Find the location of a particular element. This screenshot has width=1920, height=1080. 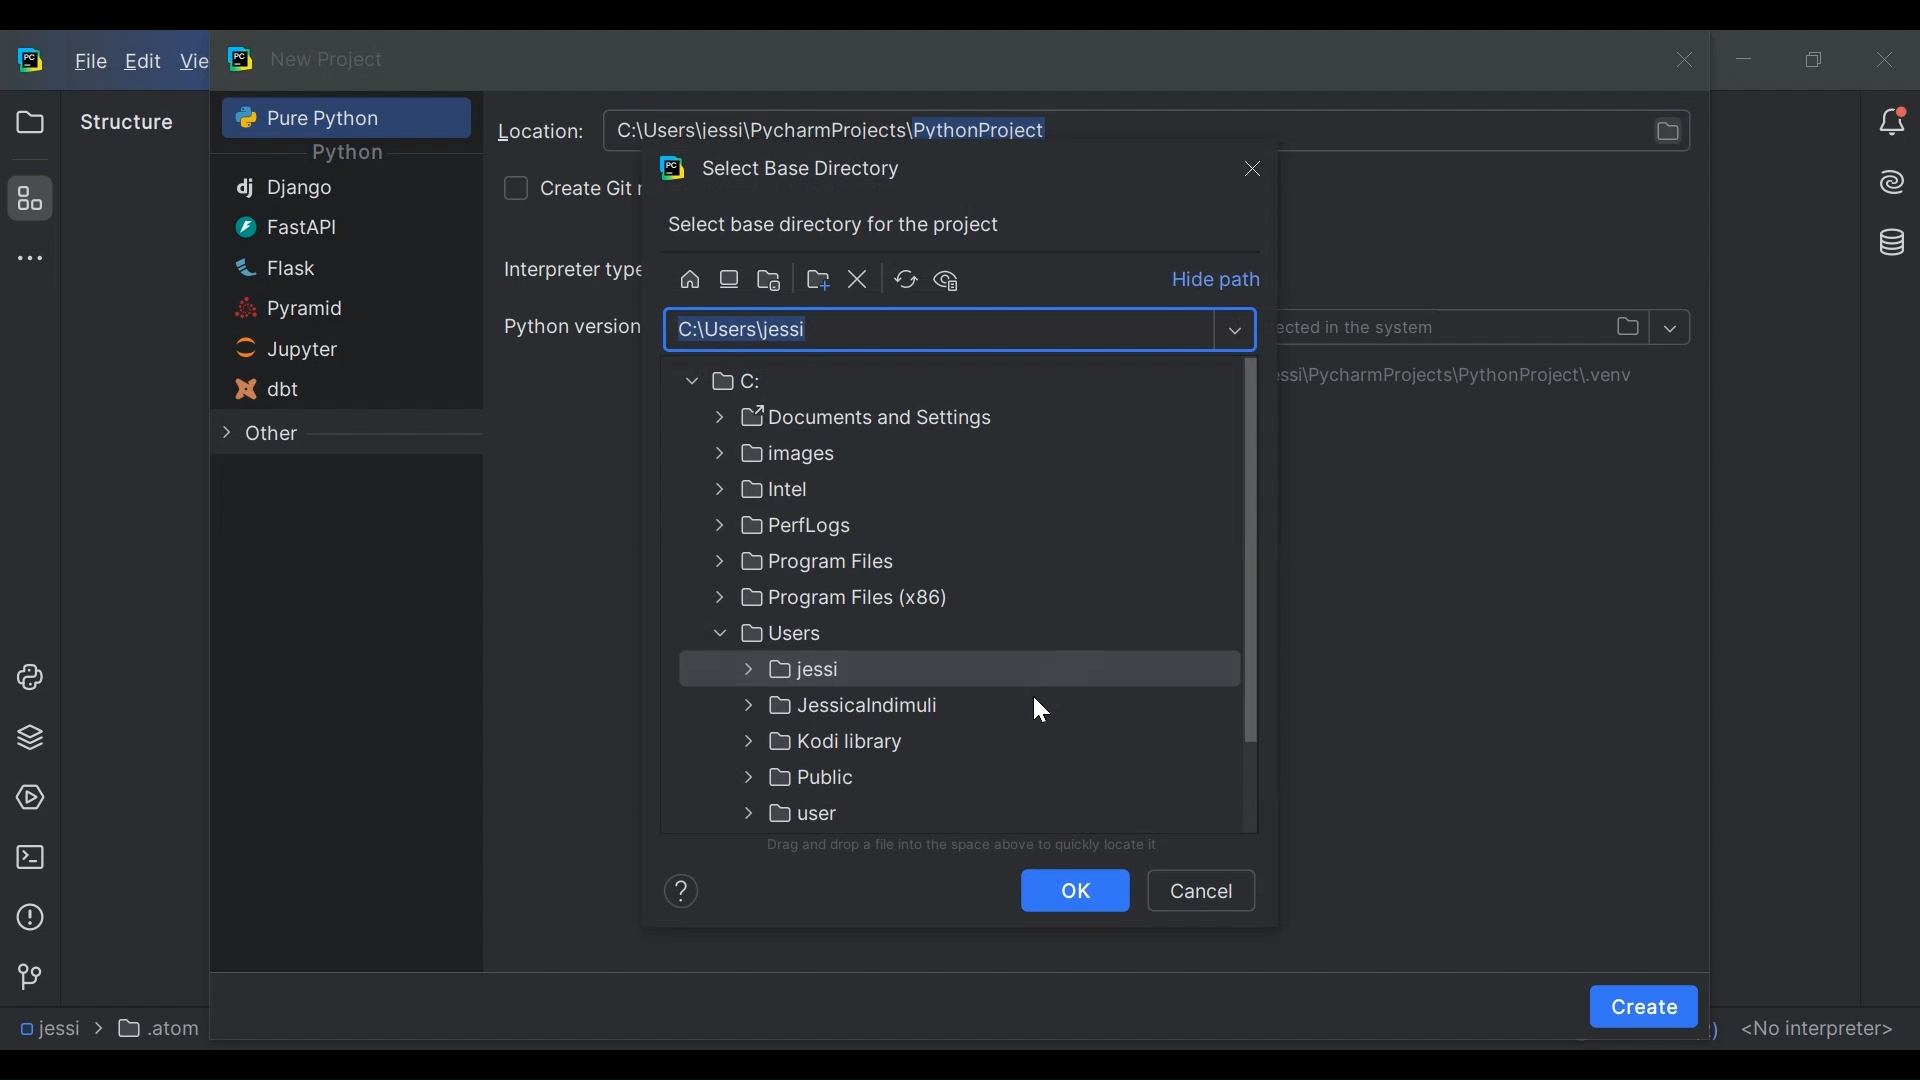

FastAPI is located at coordinates (318, 226).